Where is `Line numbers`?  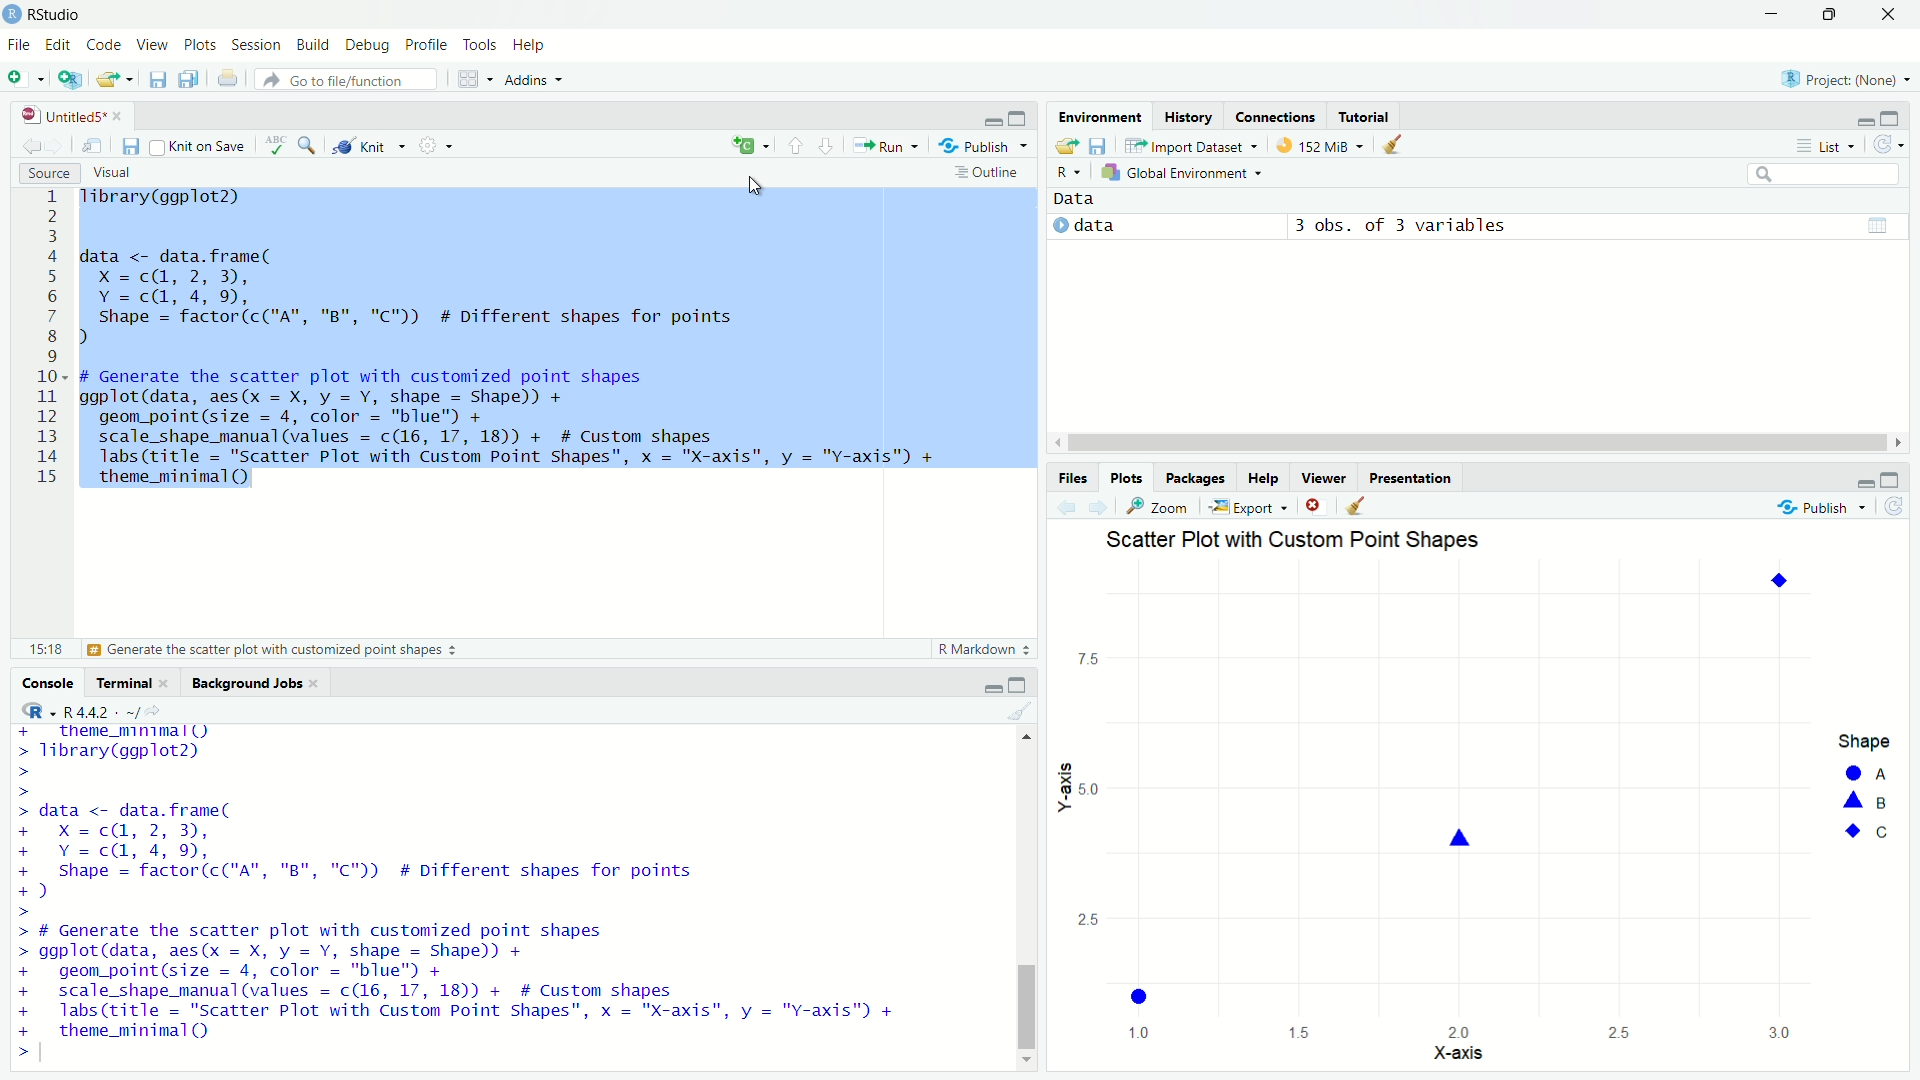 Line numbers is located at coordinates (49, 339).